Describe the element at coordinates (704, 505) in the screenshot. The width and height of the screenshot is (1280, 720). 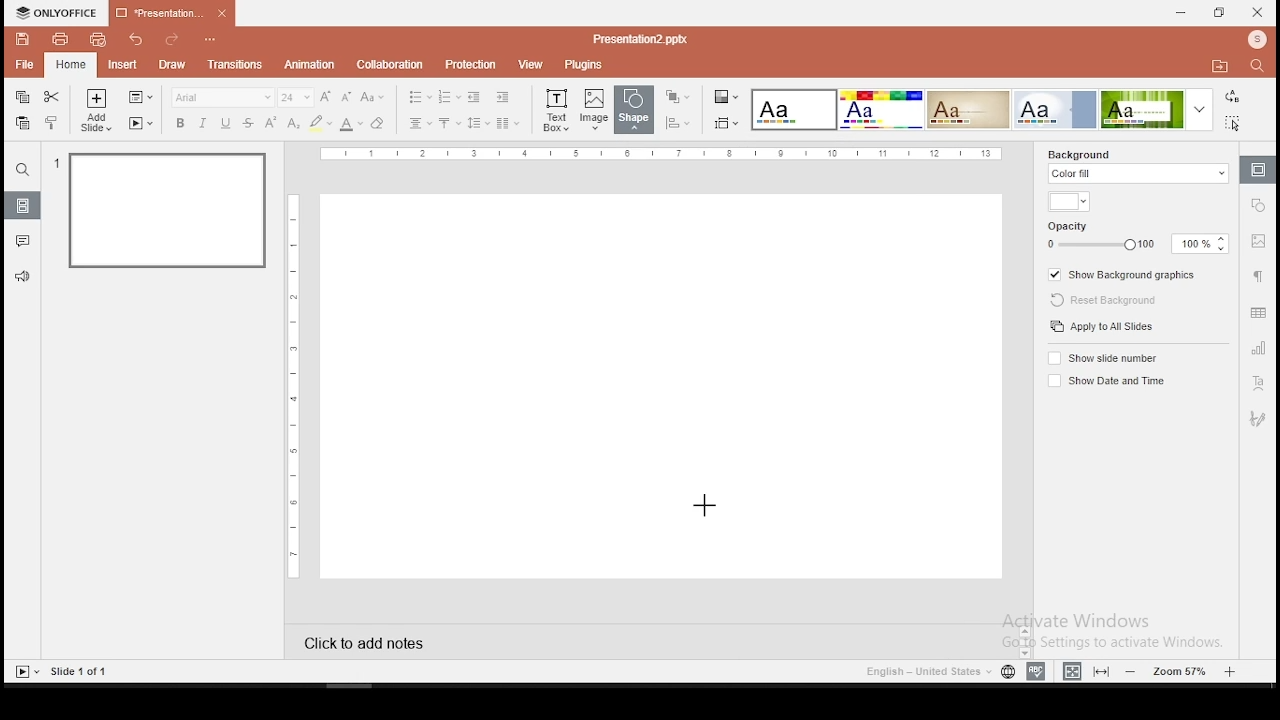
I see `mouse pointer` at that location.